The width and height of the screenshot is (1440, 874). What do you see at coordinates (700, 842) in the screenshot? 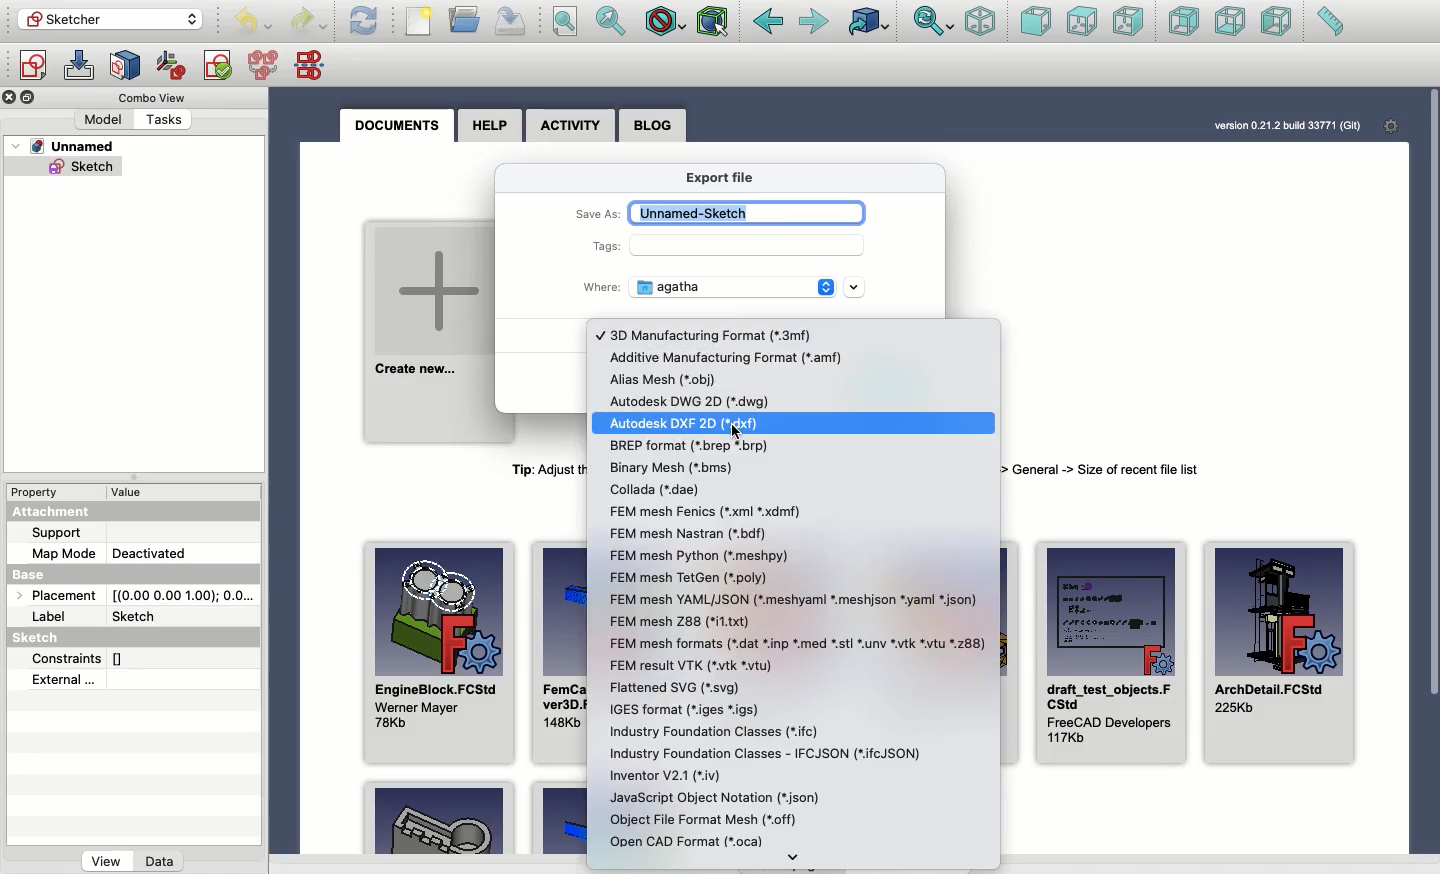
I see `OCAF` at bounding box center [700, 842].